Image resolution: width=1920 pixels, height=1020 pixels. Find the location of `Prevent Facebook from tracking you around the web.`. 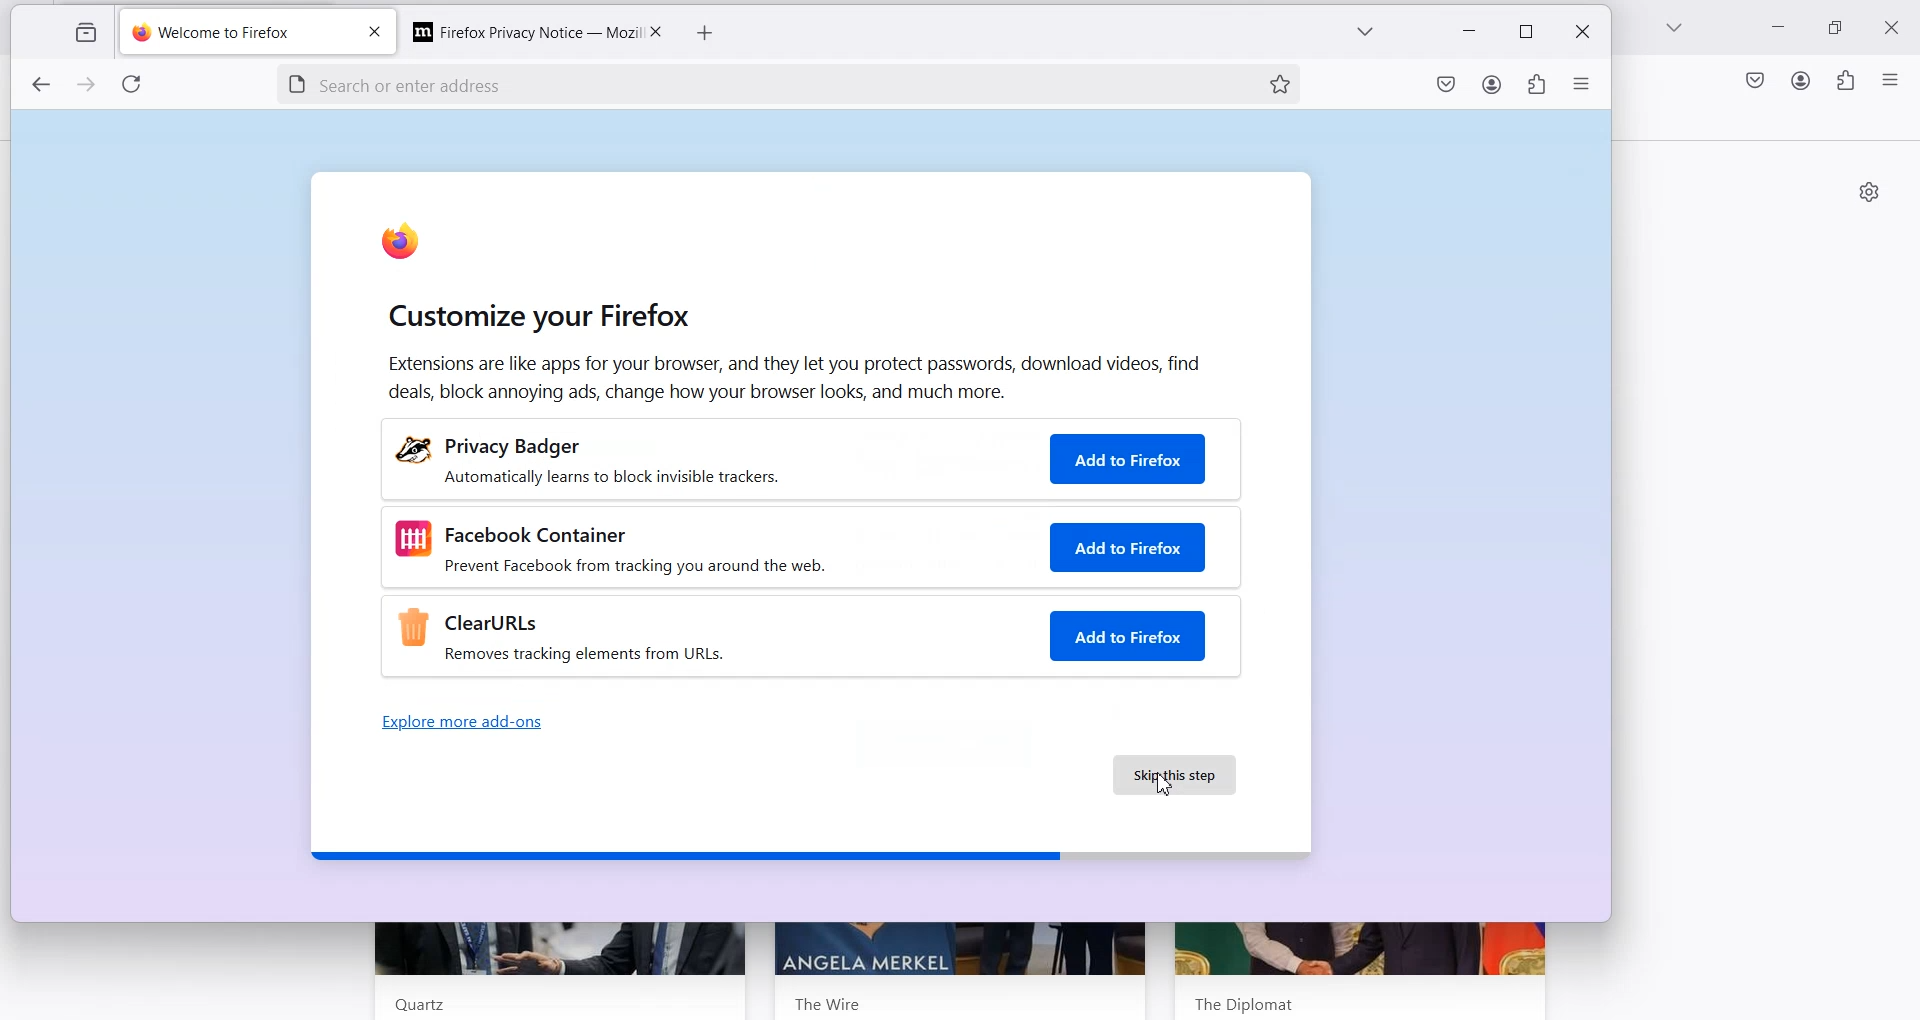

Prevent Facebook from tracking you around the web. is located at coordinates (733, 565).